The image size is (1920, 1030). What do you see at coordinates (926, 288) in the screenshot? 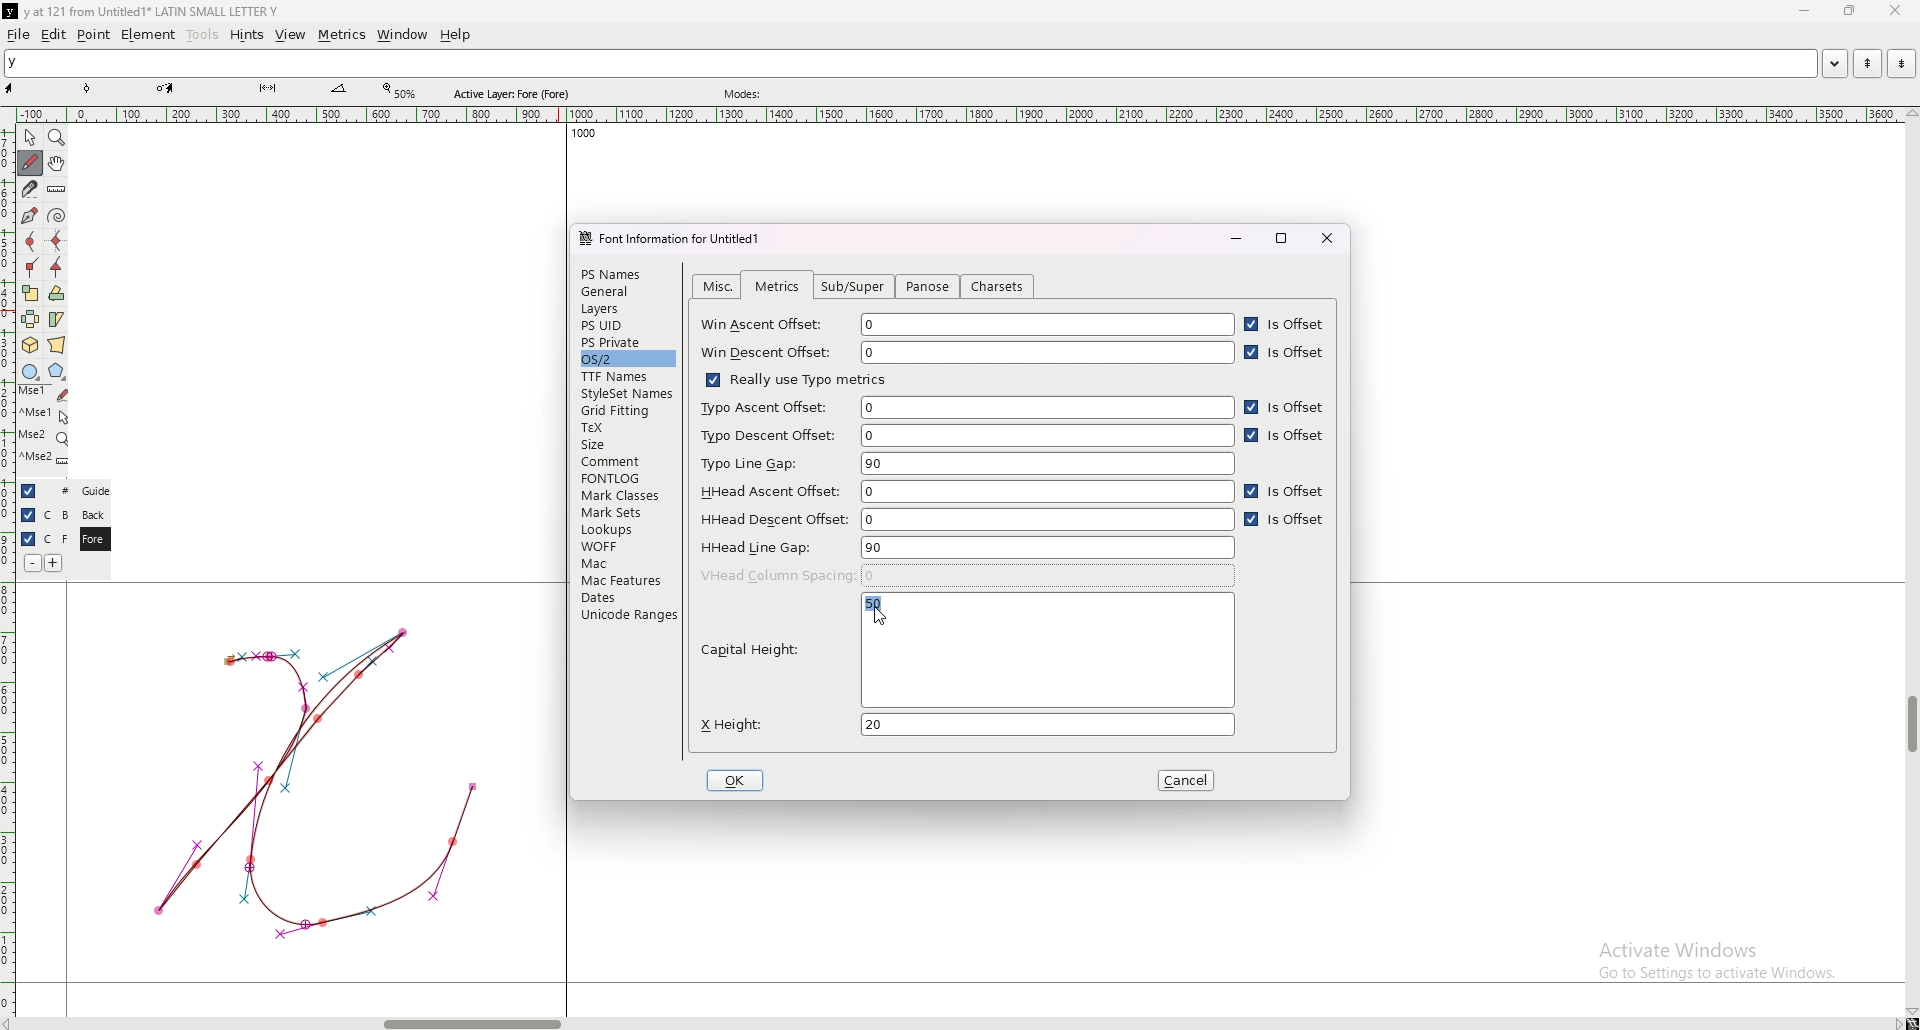
I see `panose` at bounding box center [926, 288].